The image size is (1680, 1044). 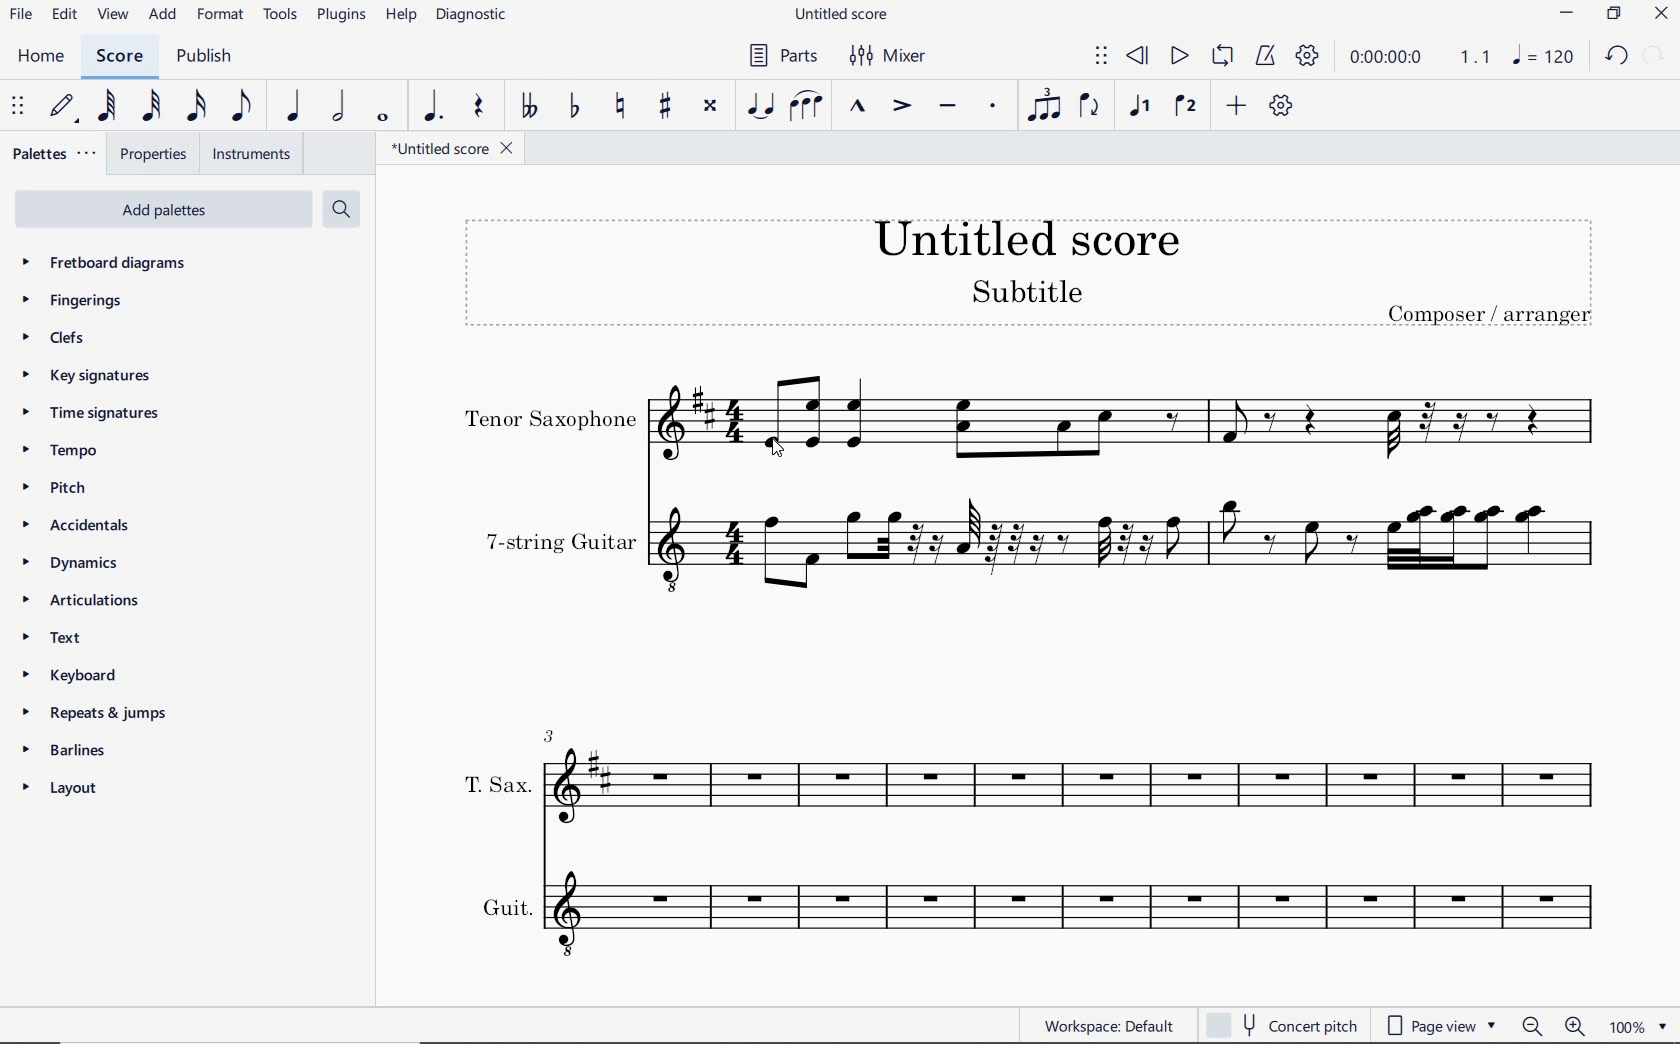 What do you see at coordinates (72, 528) in the screenshot?
I see `ACCIDENTALS` at bounding box center [72, 528].